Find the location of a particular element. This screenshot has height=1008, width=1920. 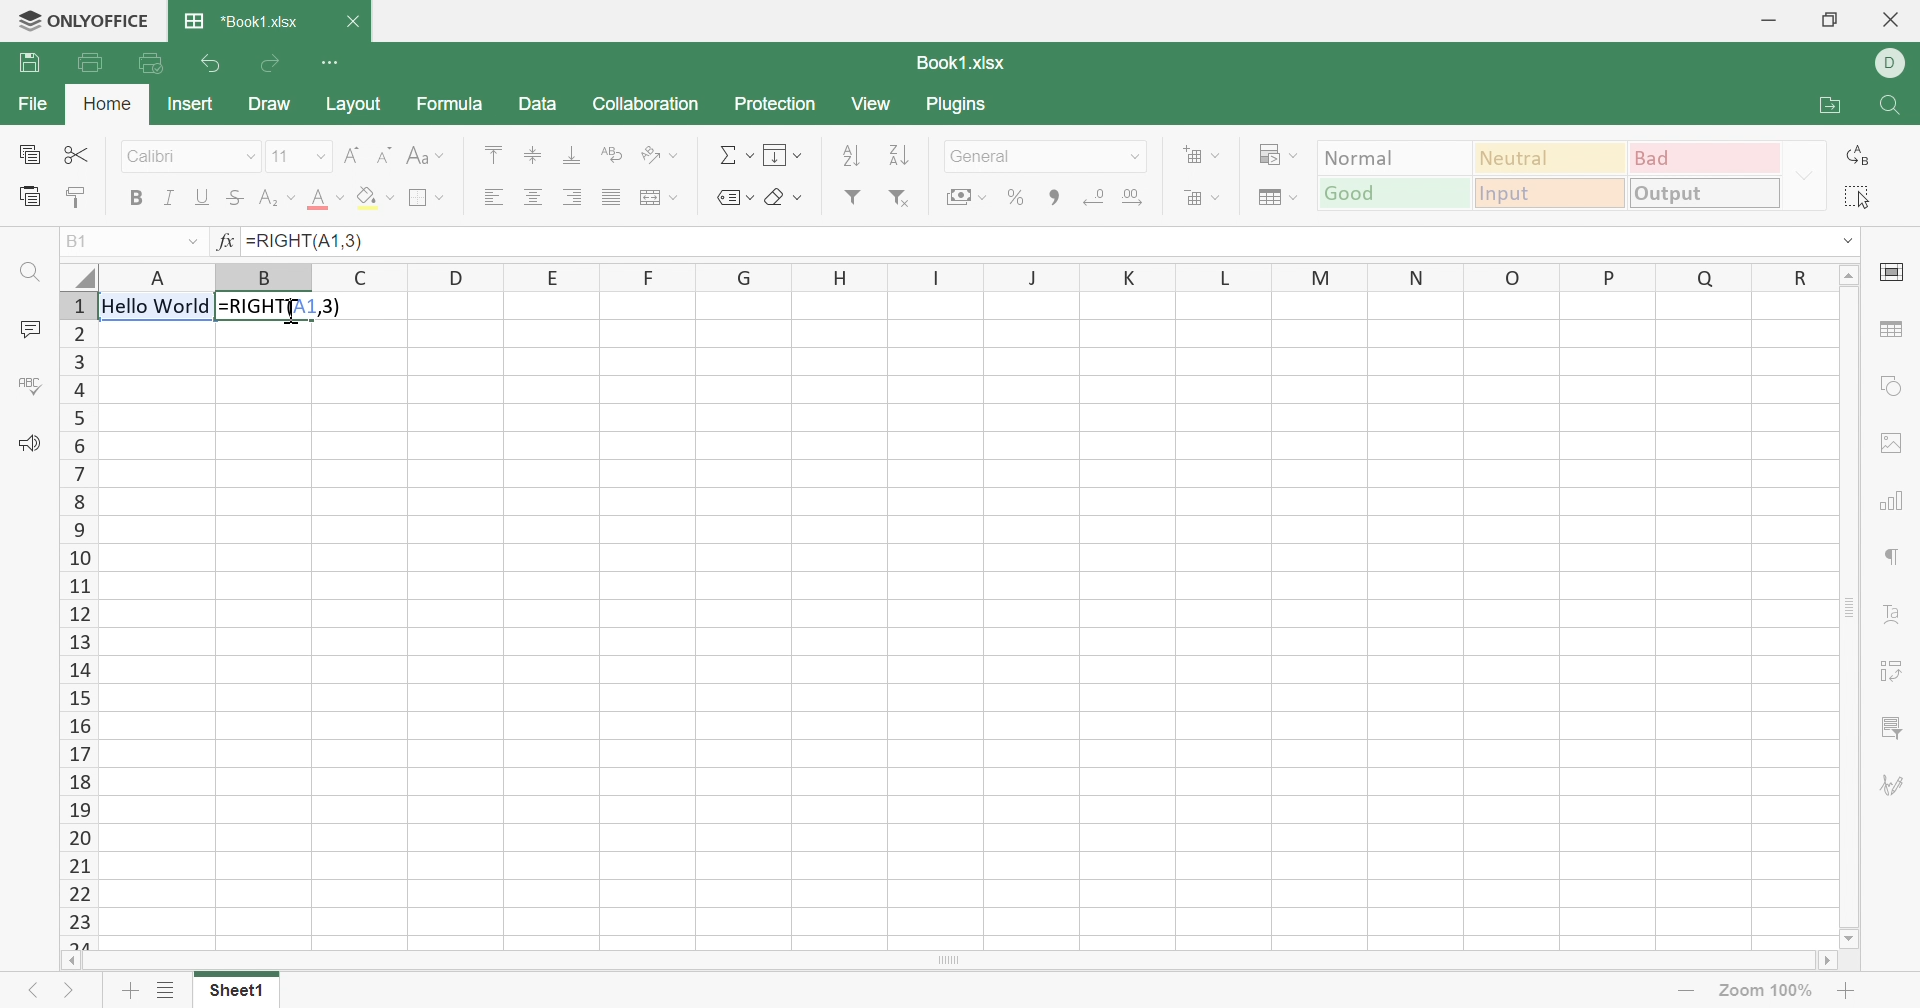

Scroll Right is located at coordinates (1822, 963).